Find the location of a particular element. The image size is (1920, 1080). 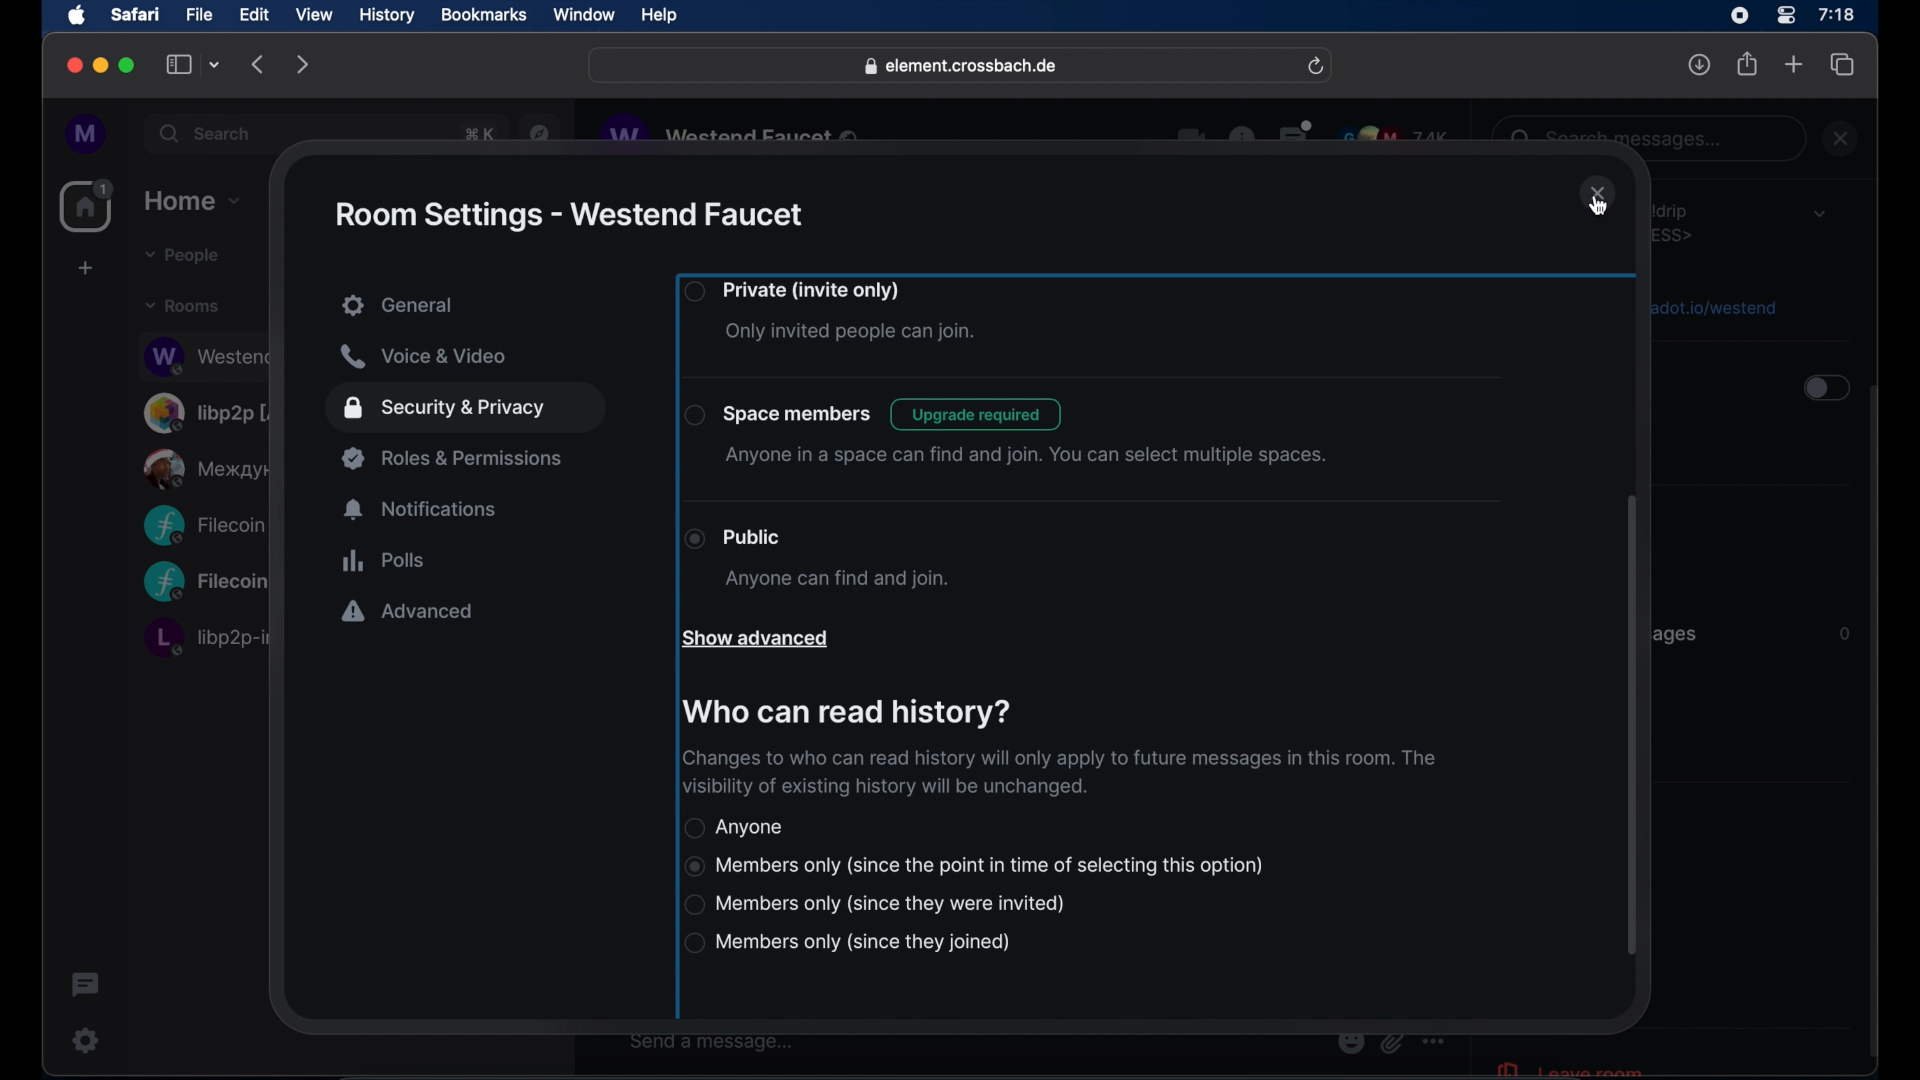

security and privacy highlighted is located at coordinates (465, 409).